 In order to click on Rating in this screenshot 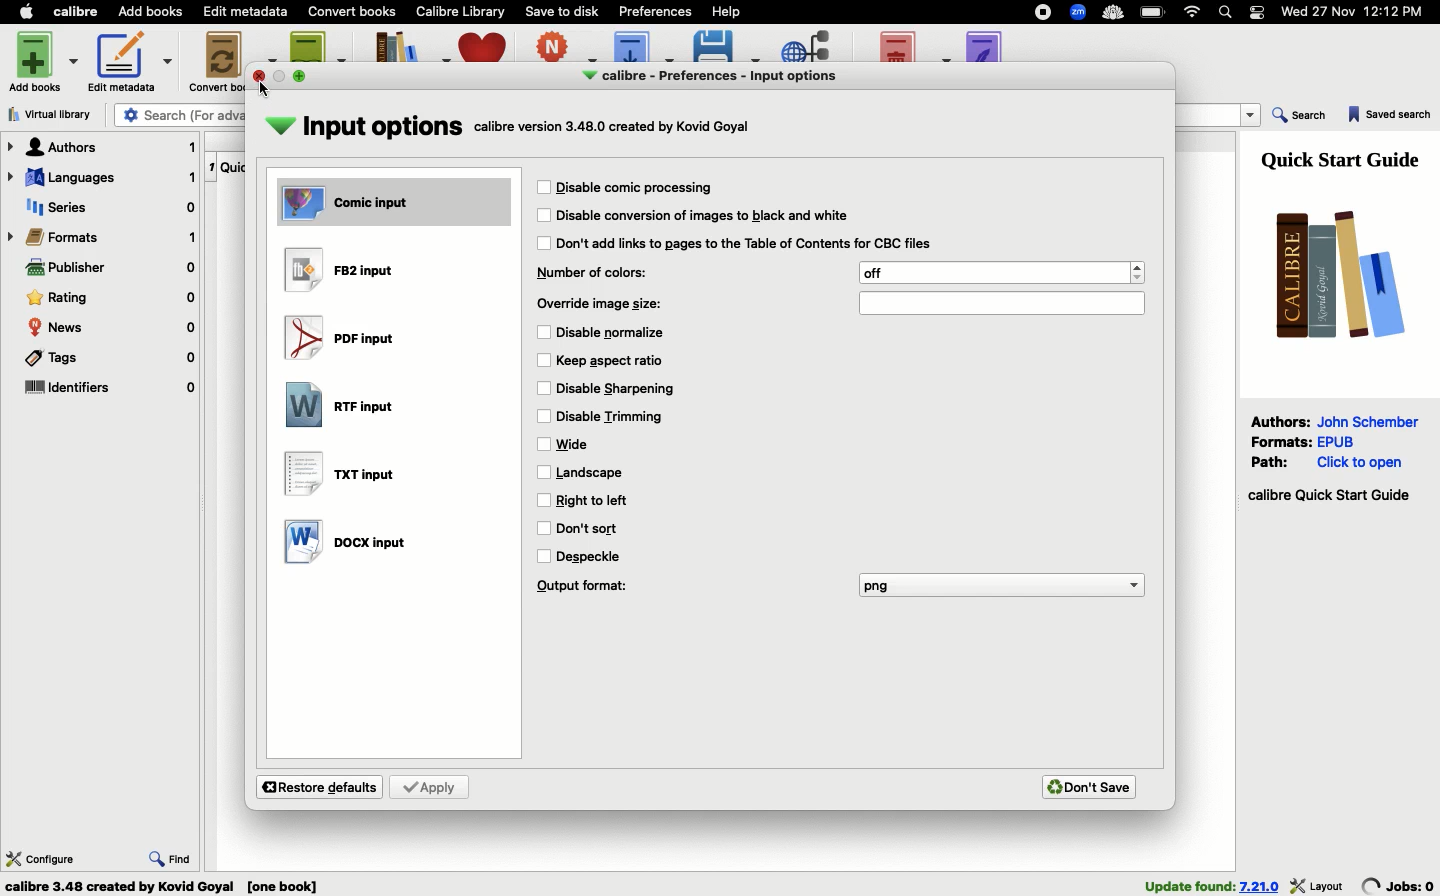, I will do `click(111, 298)`.